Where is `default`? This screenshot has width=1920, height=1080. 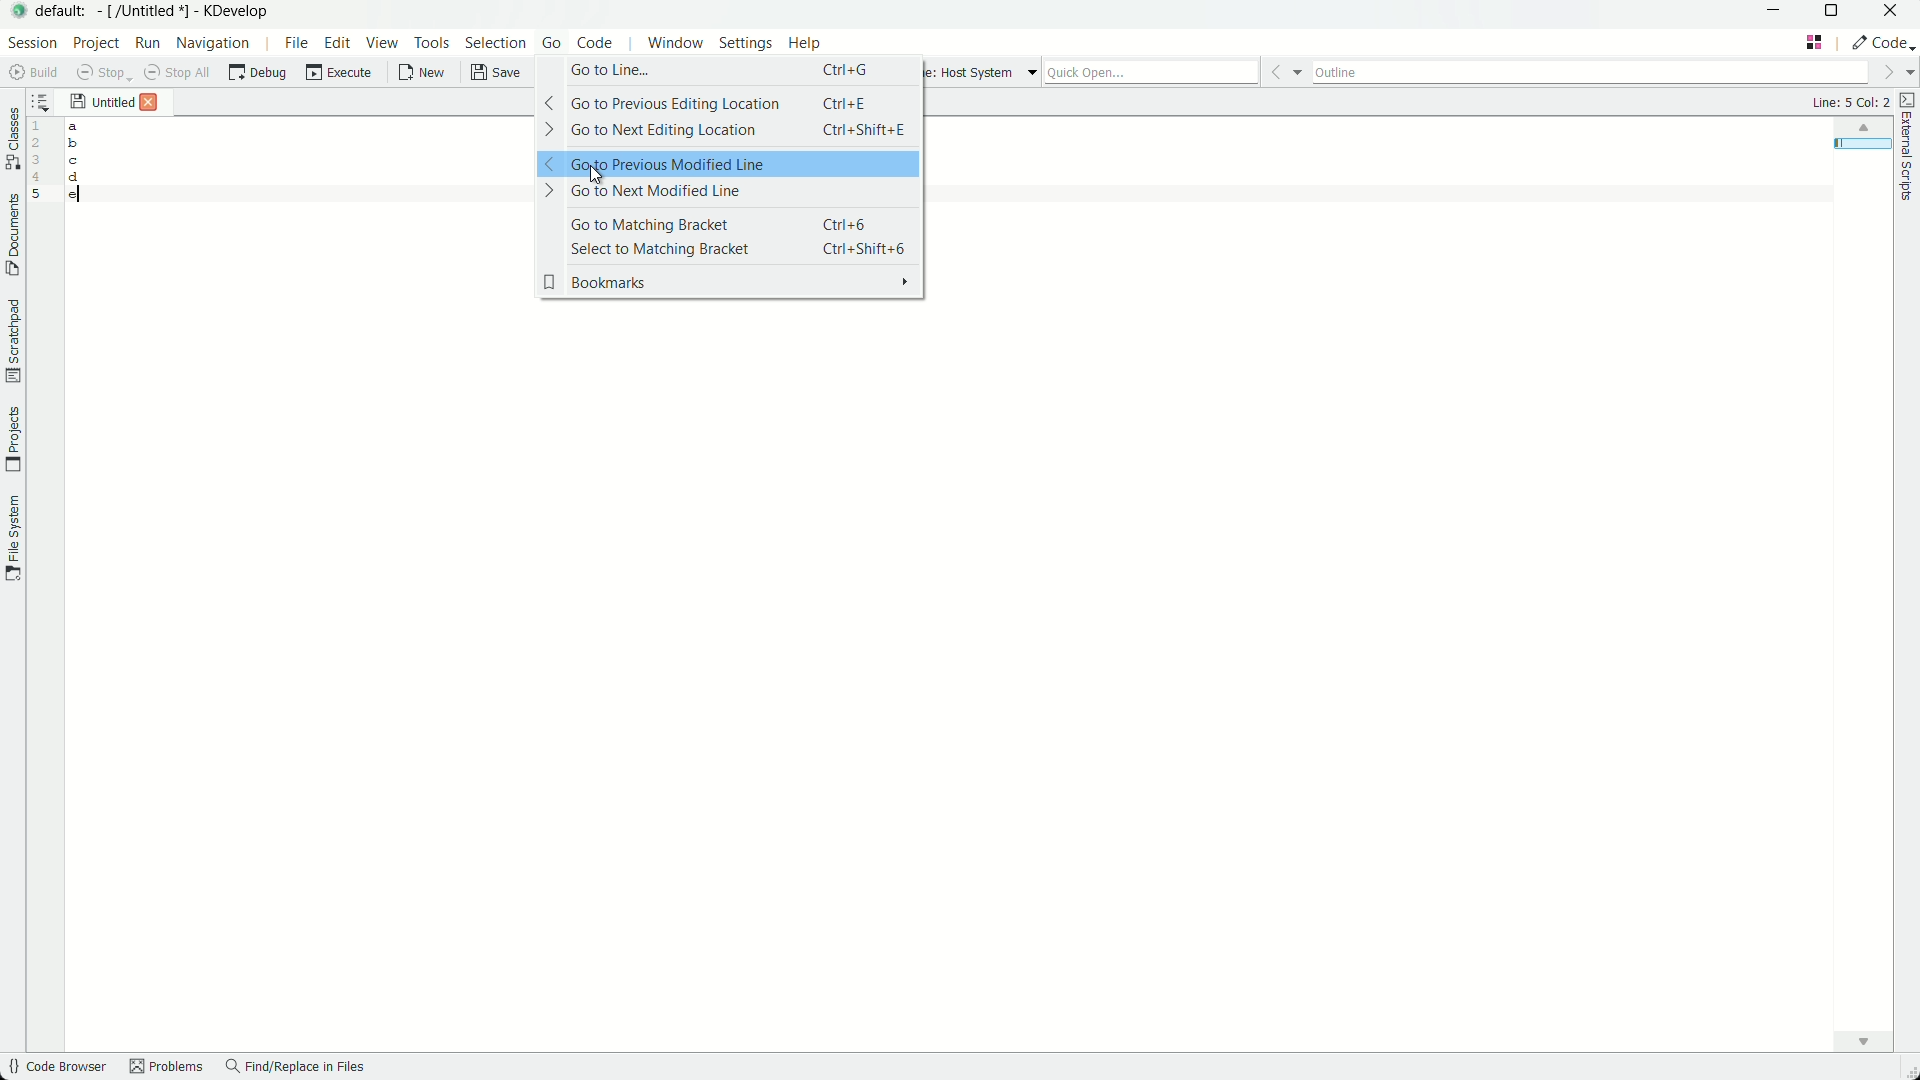
default is located at coordinates (65, 12).